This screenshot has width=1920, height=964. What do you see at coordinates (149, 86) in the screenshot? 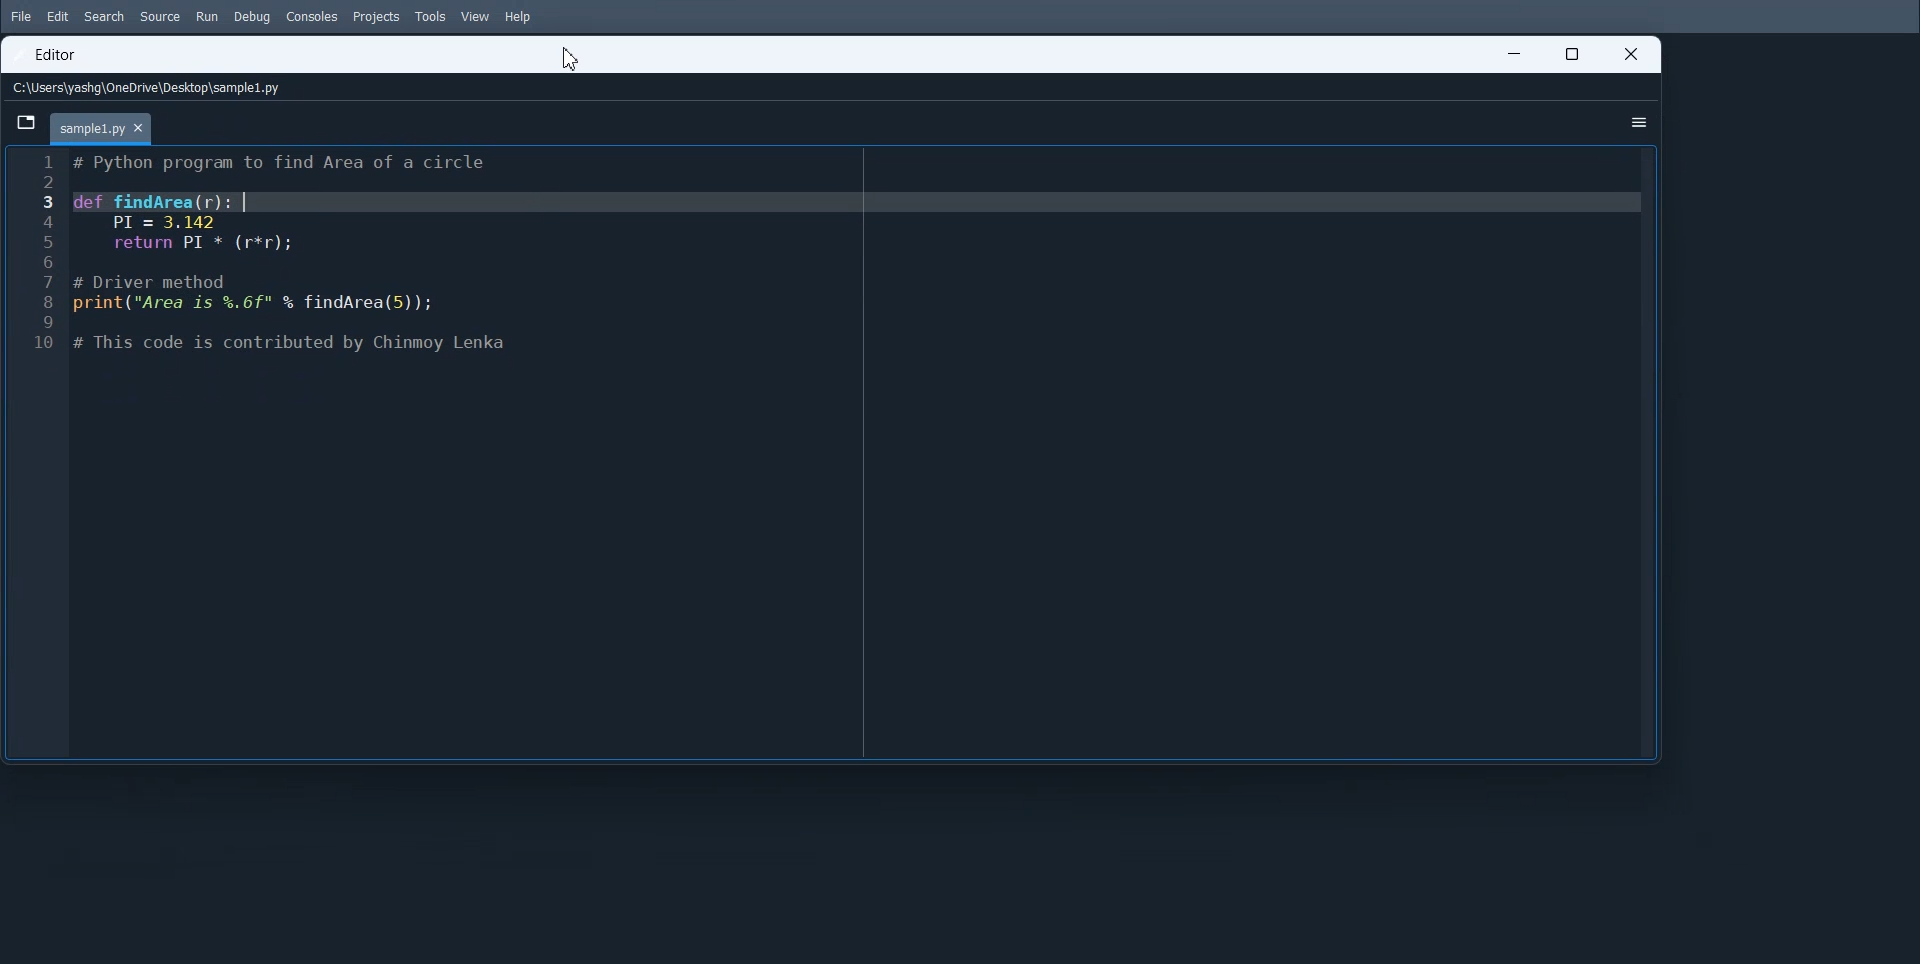
I see `File Path address` at bounding box center [149, 86].